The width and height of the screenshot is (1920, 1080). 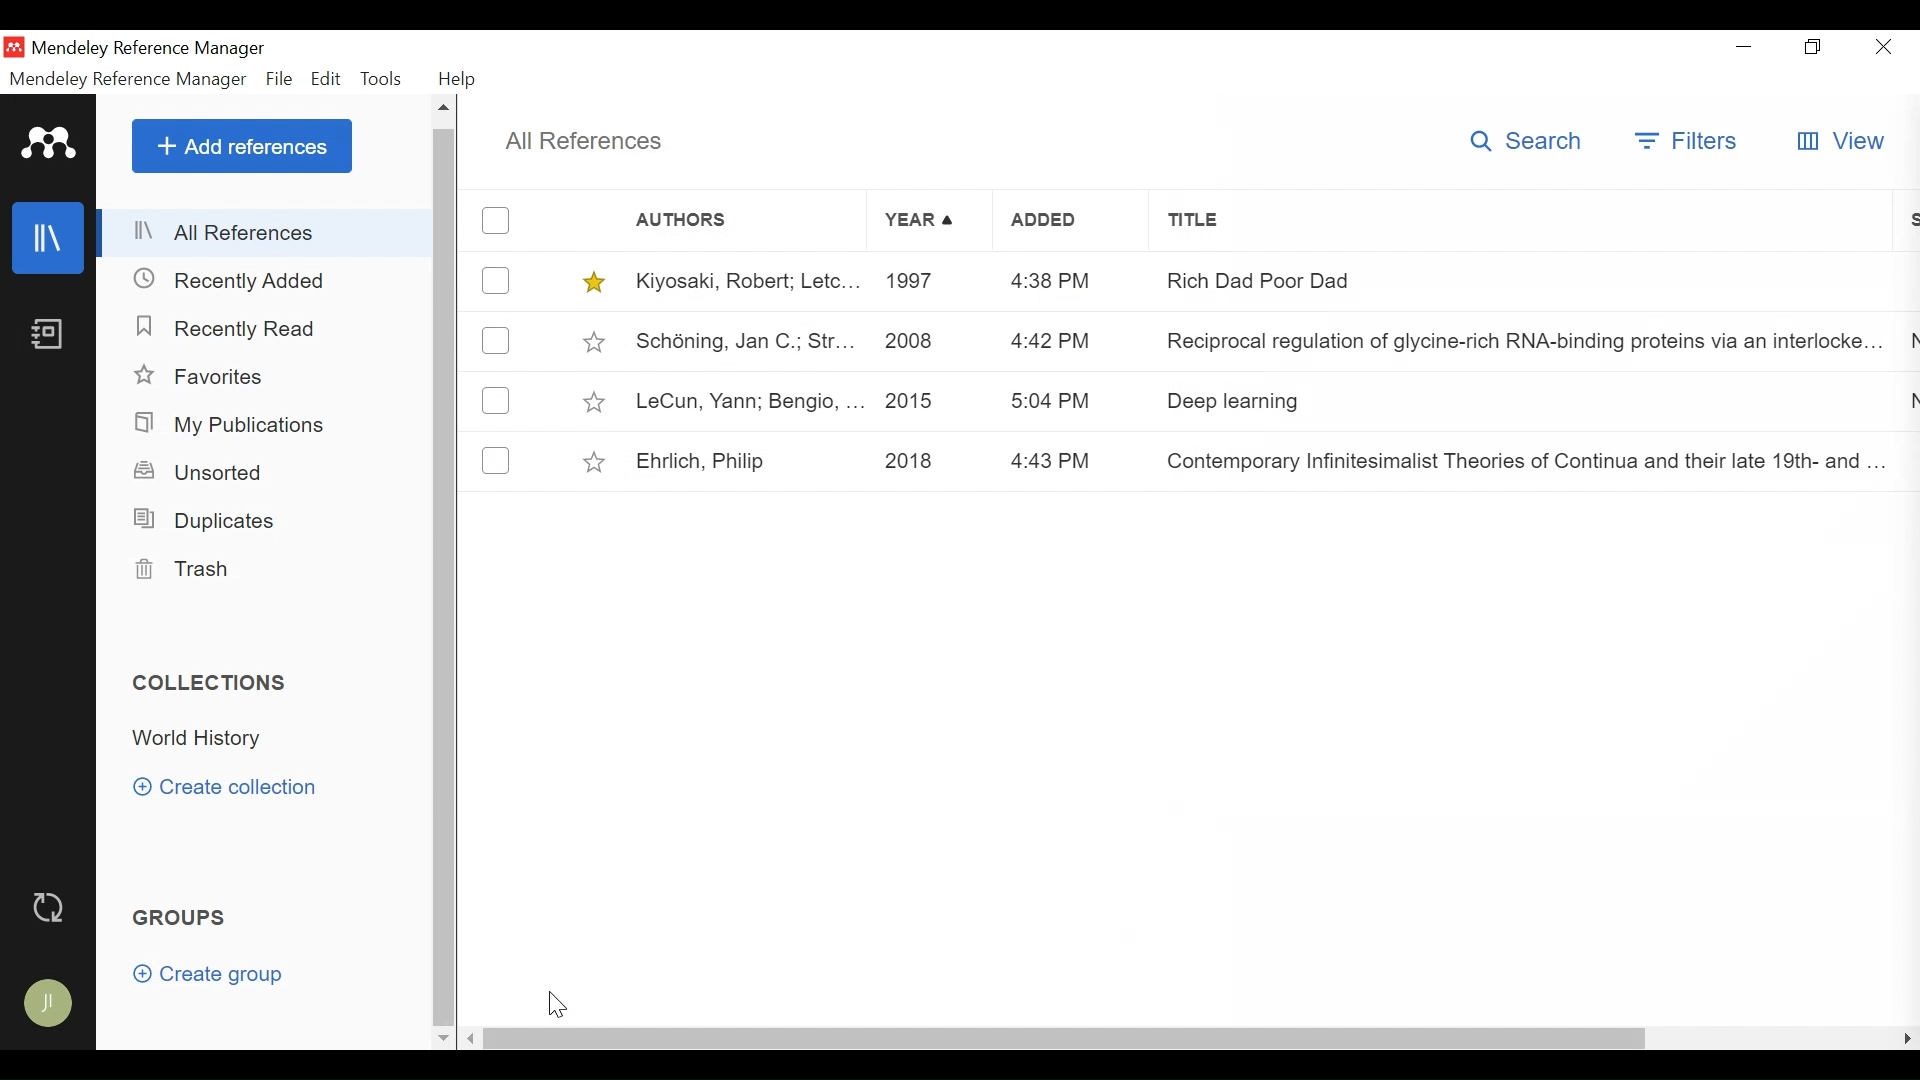 What do you see at coordinates (705, 222) in the screenshot?
I see `Authors` at bounding box center [705, 222].